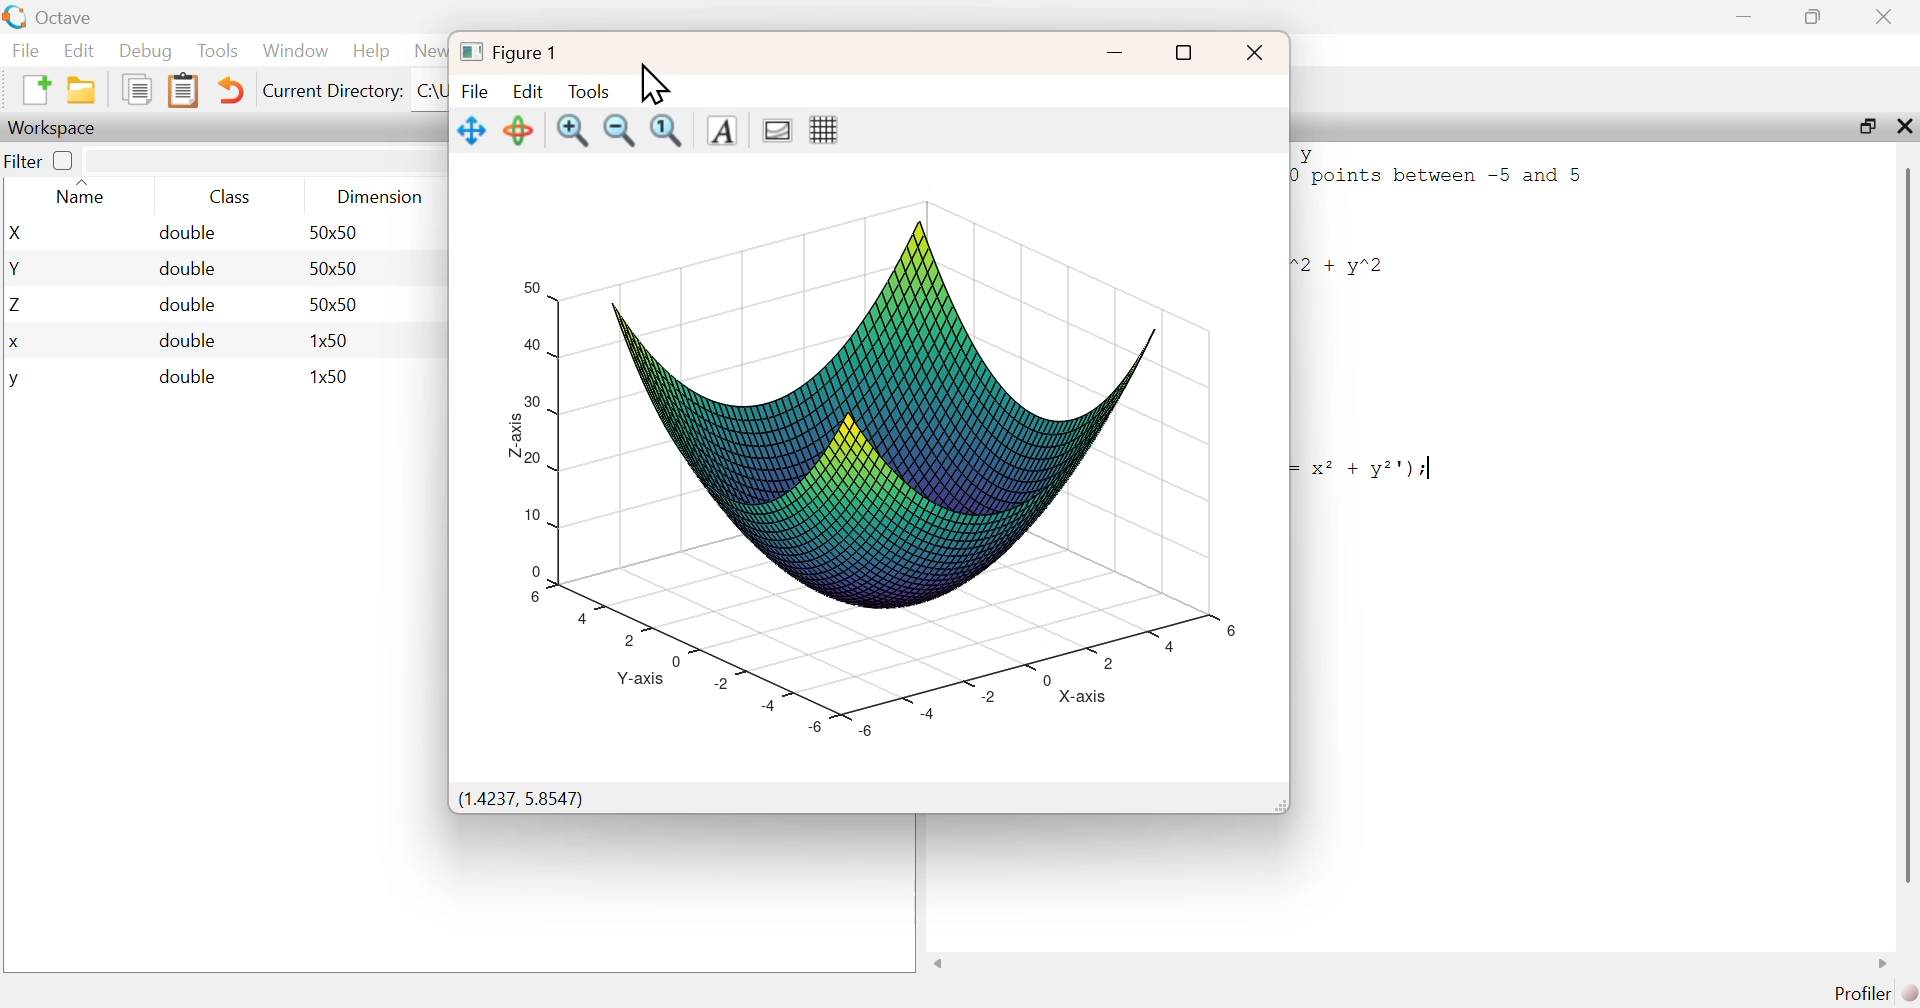  I want to click on maximize, so click(1865, 125).